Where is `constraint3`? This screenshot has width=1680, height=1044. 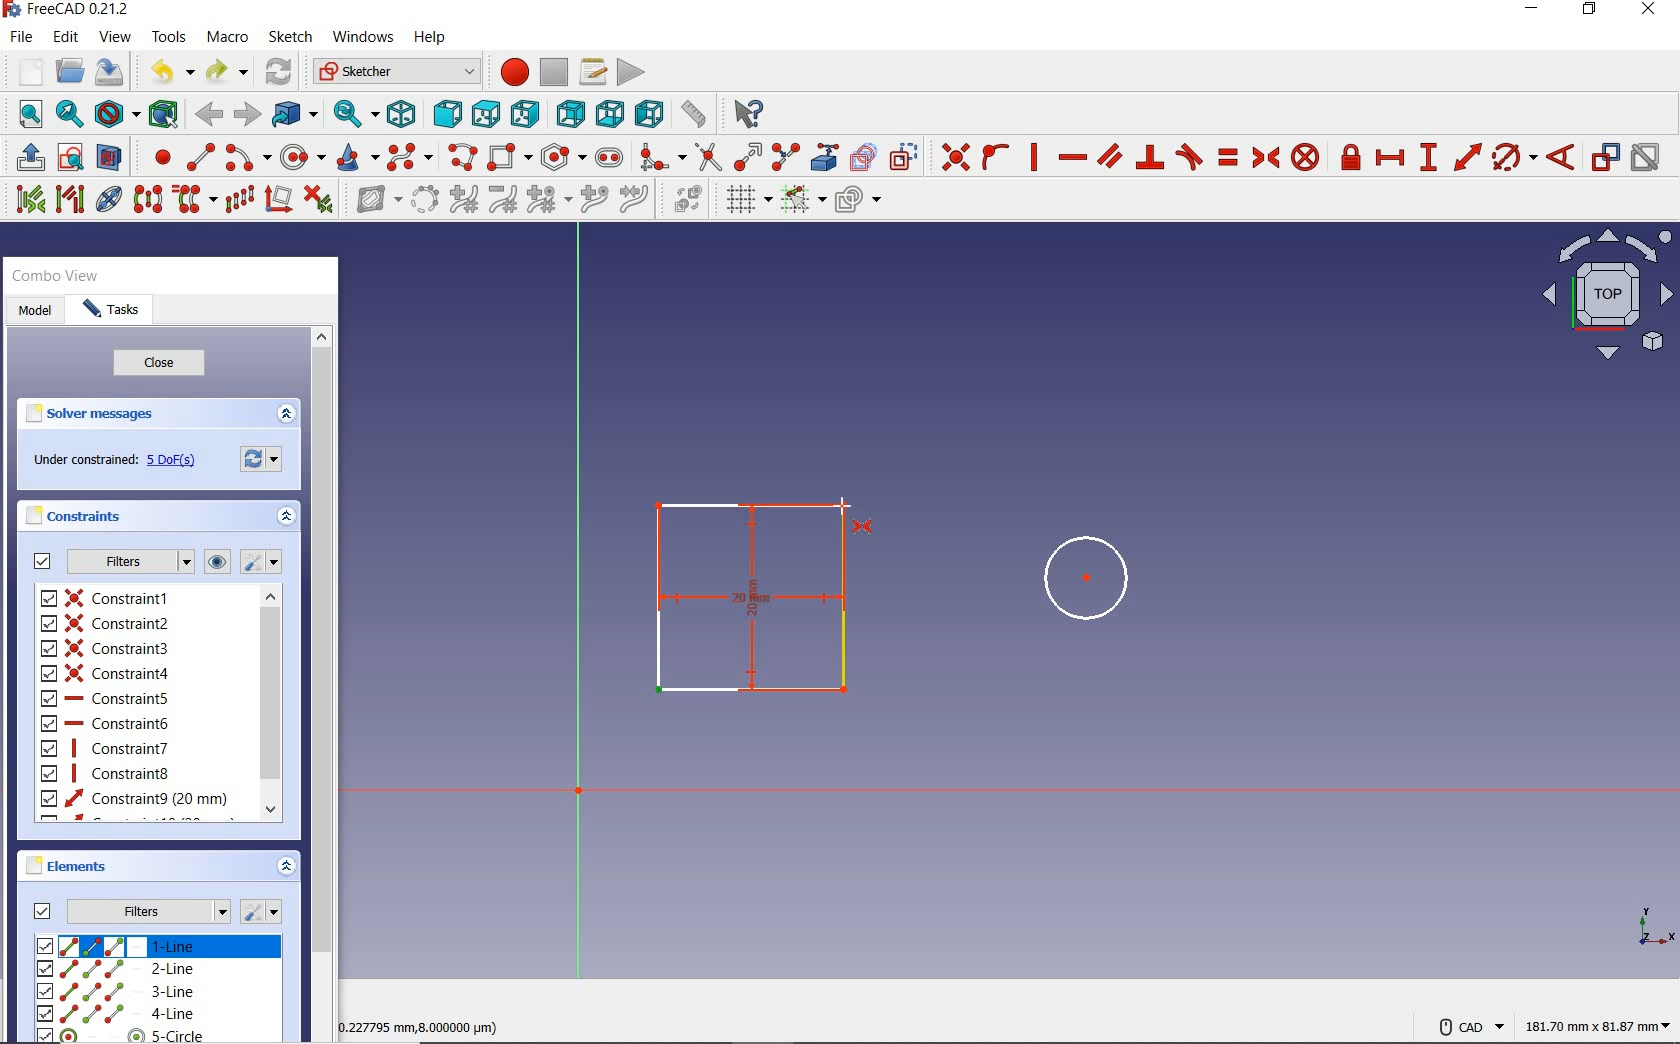 constraint3 is located at coordinates (106, 648).